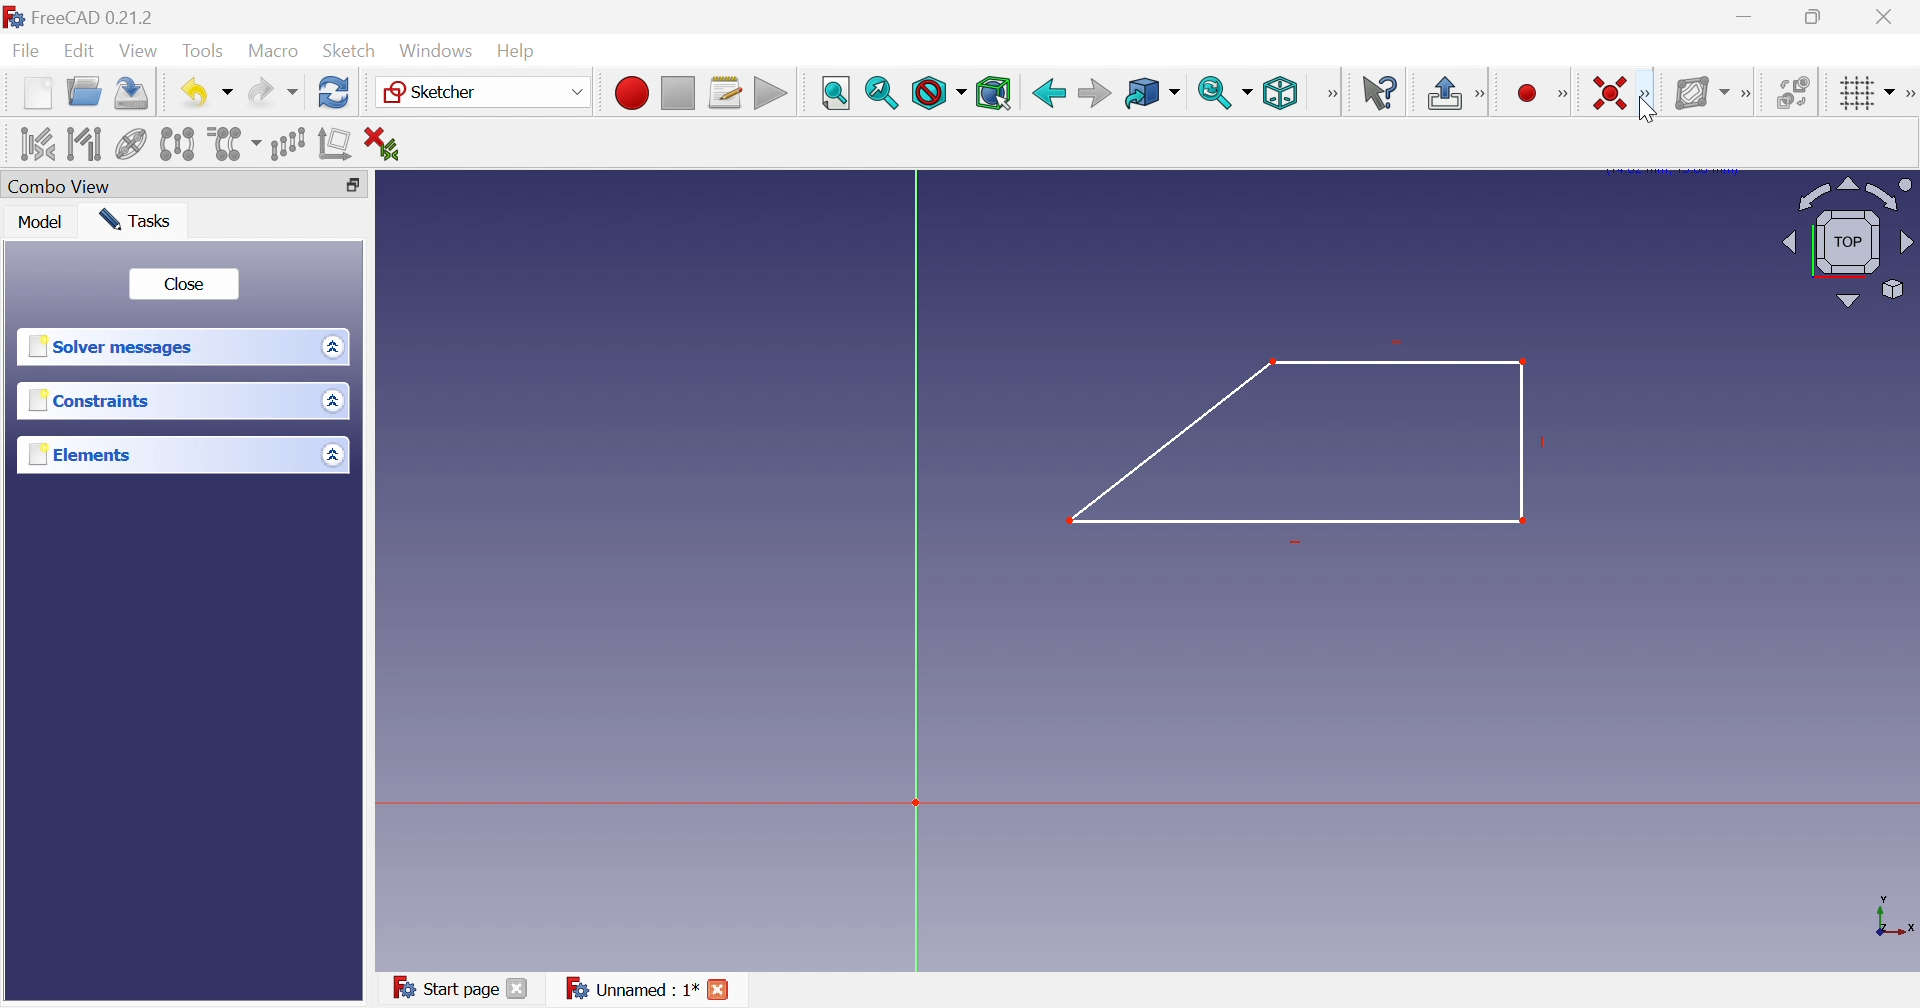  What do you see at coordinates (1331, 93) in the screenshot?
I see `More` at bounding box center [1331, 93].